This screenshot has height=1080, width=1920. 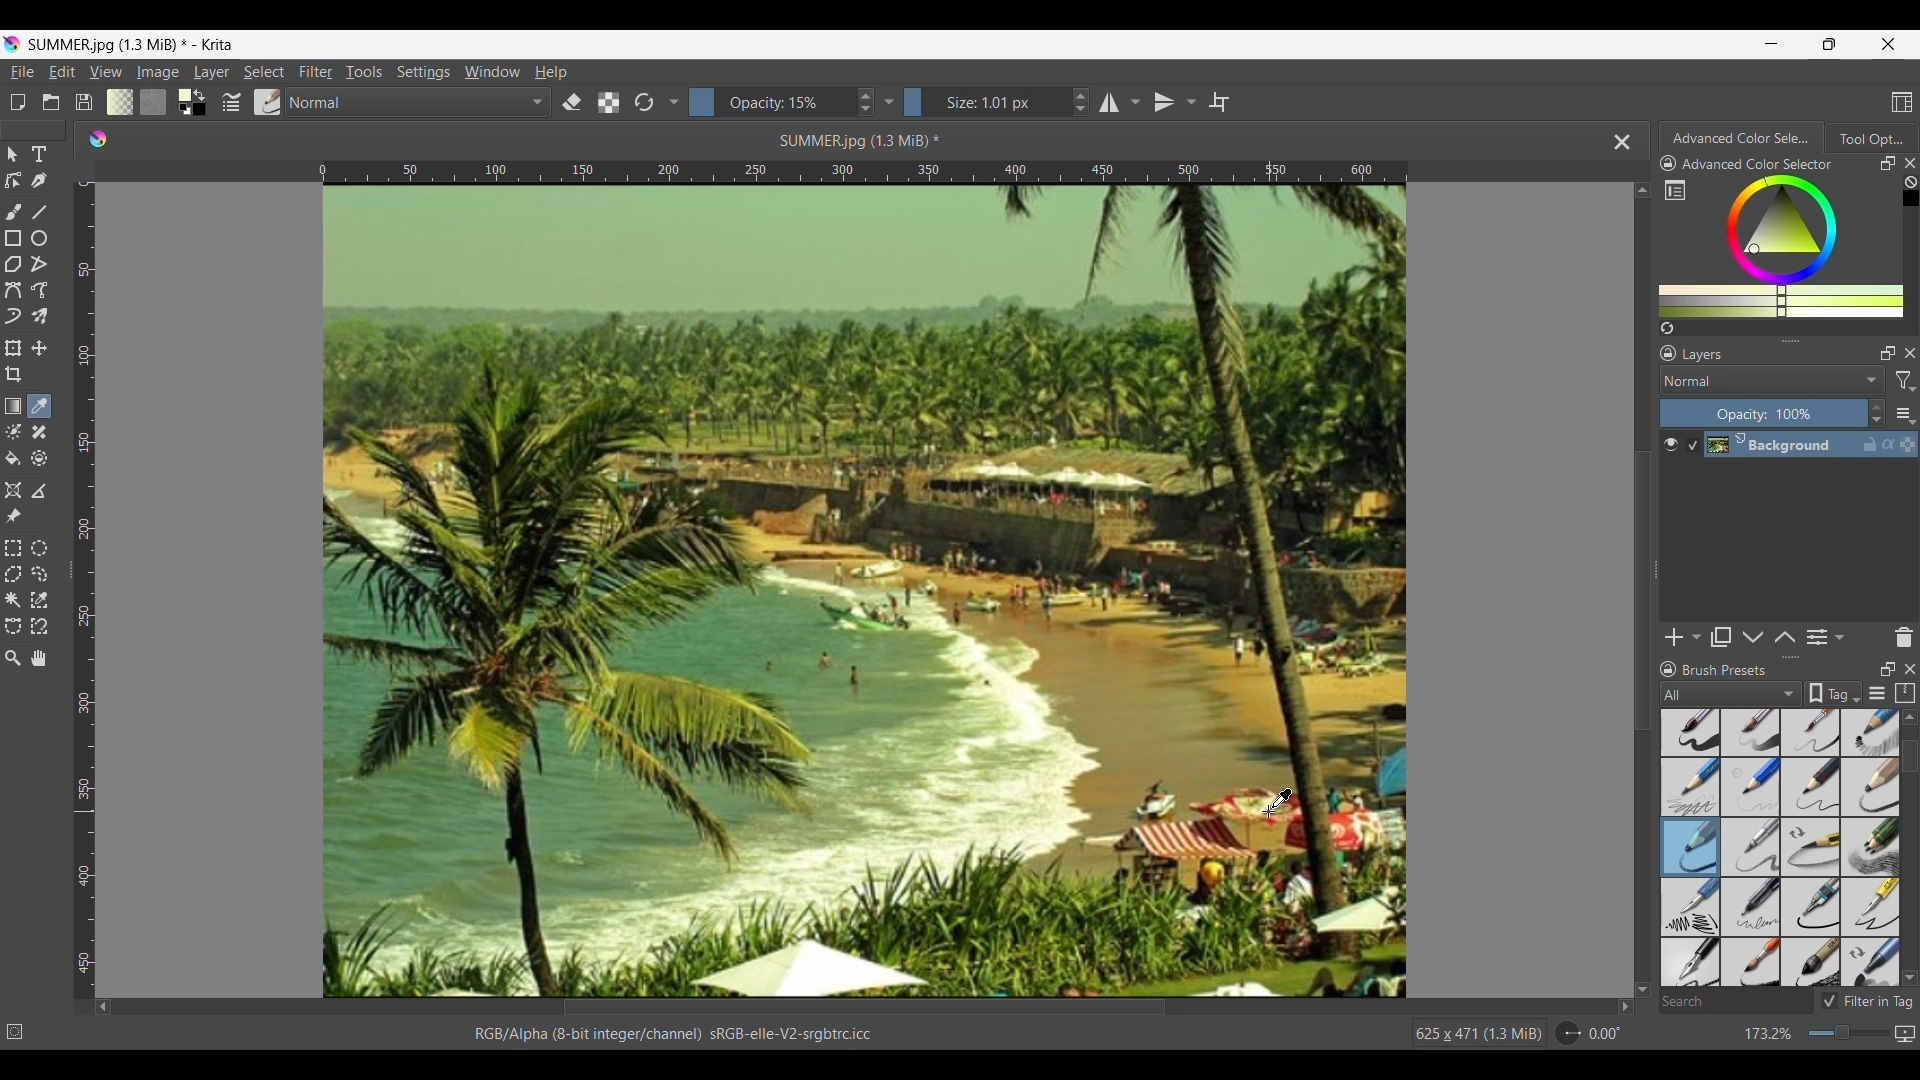 I want to click on SUMMER.jpg (1.3 MiB) * - Krita, so click(x=132, y=44).